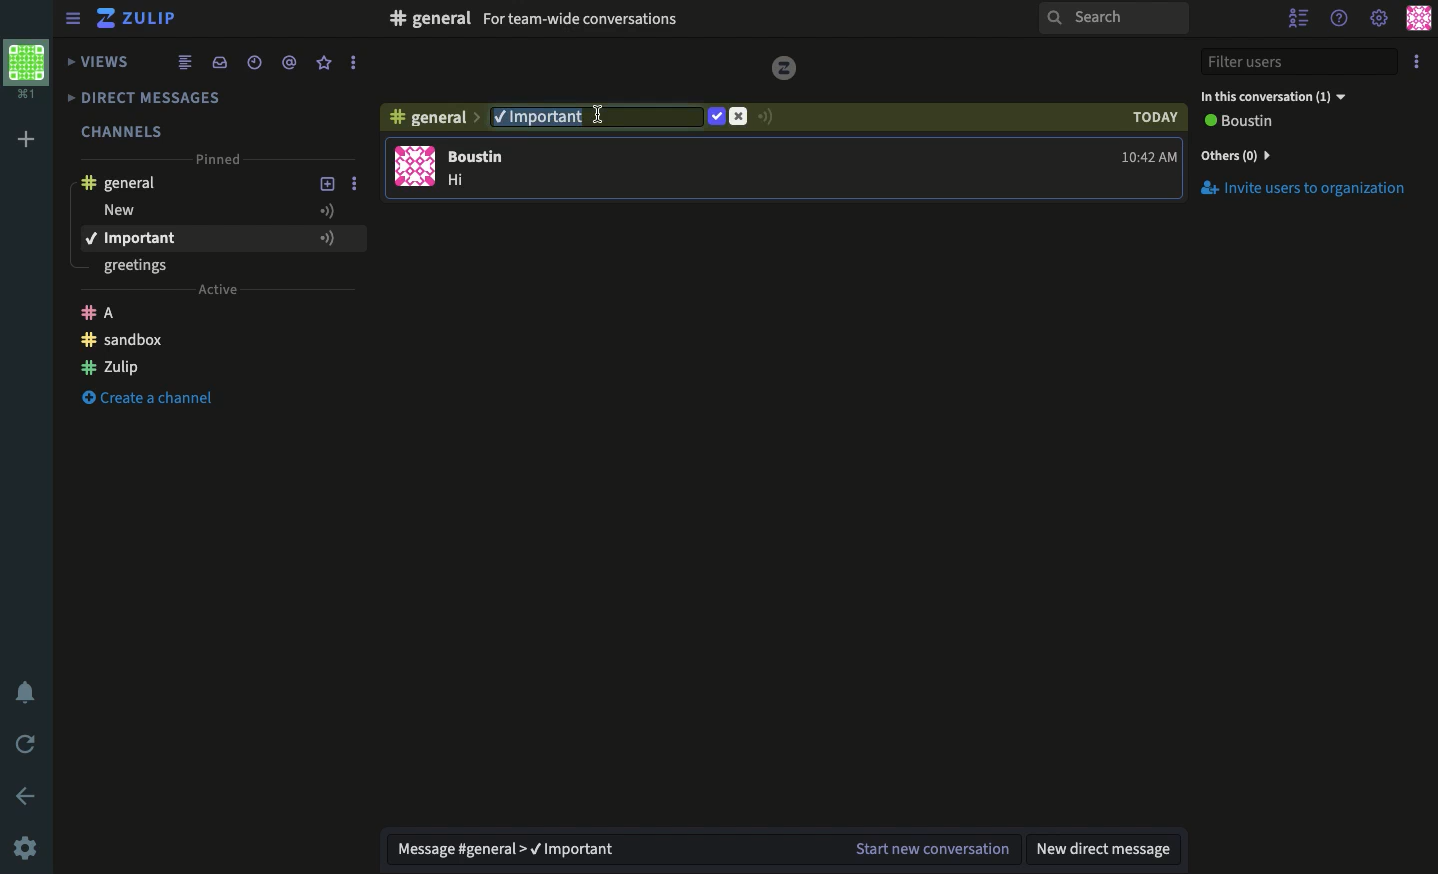 This screenshot has width=1438, height=874. Describe the element at coordinates (112, 311) in the screenshot. I see `Zulip` at that location.